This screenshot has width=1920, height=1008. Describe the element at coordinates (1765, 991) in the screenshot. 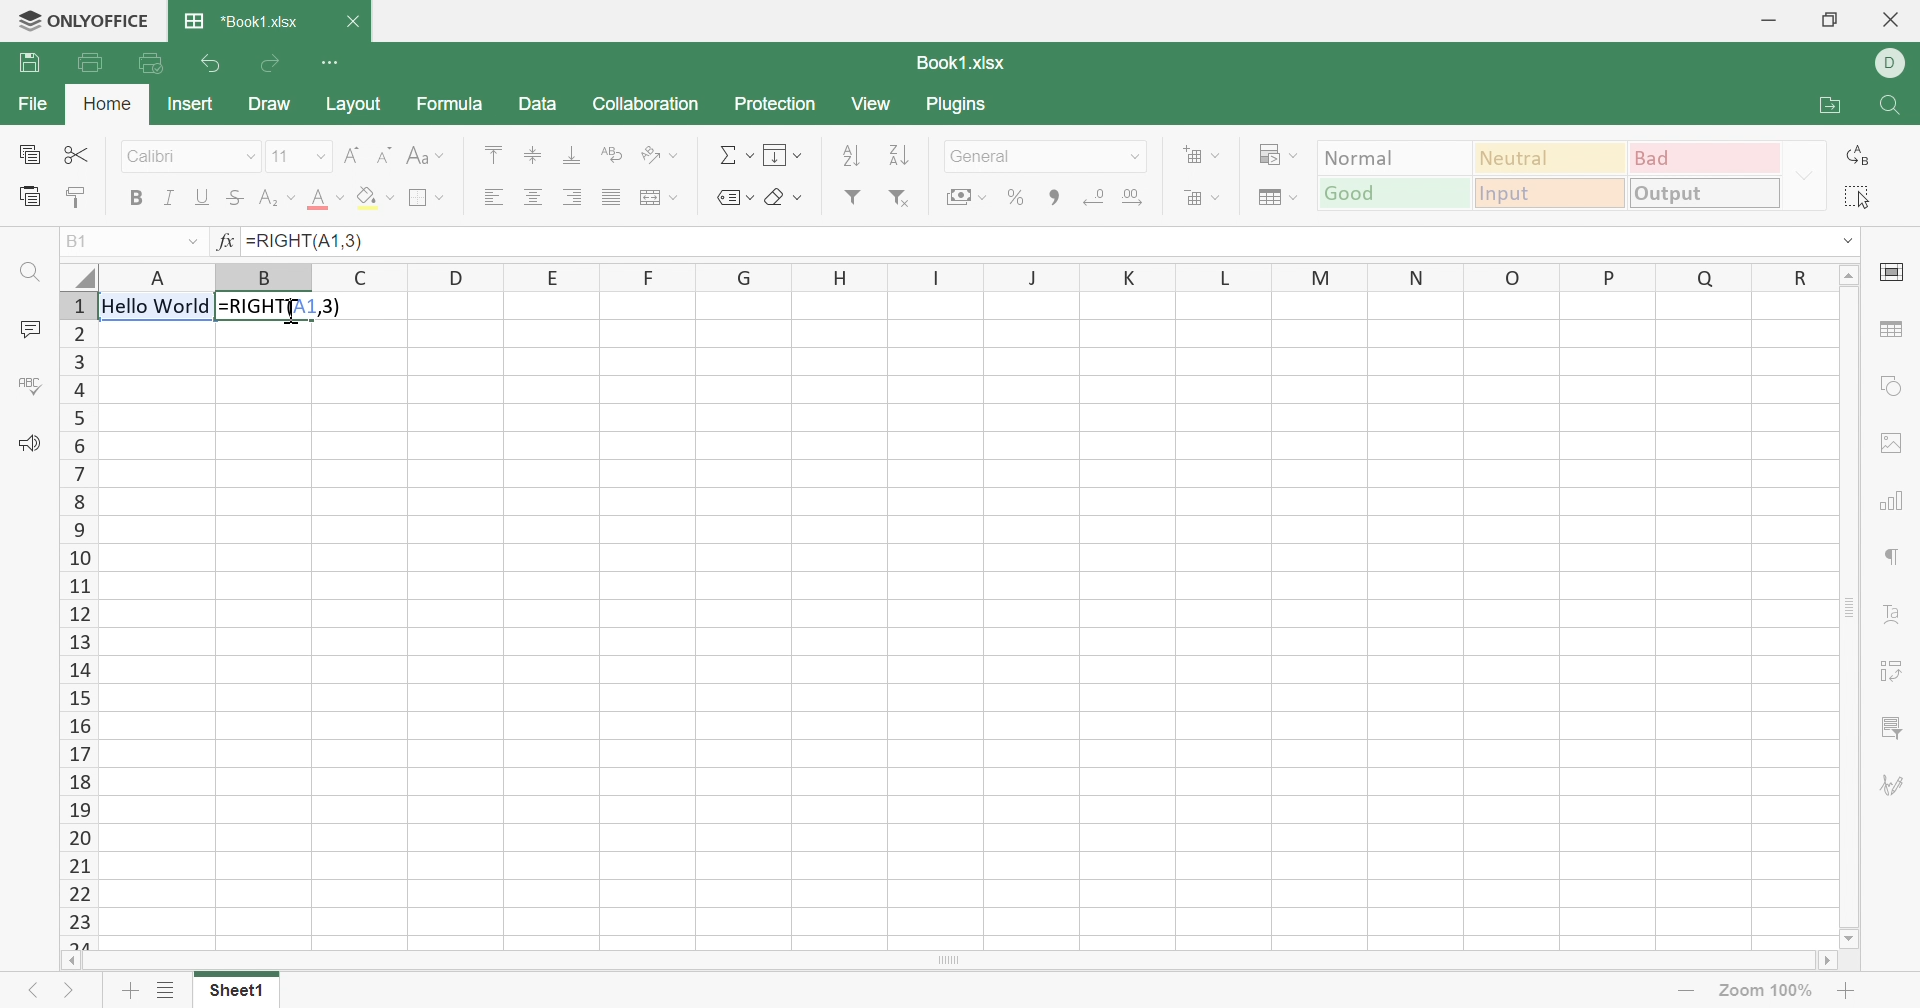

I see `Zoom 100%` at that location.